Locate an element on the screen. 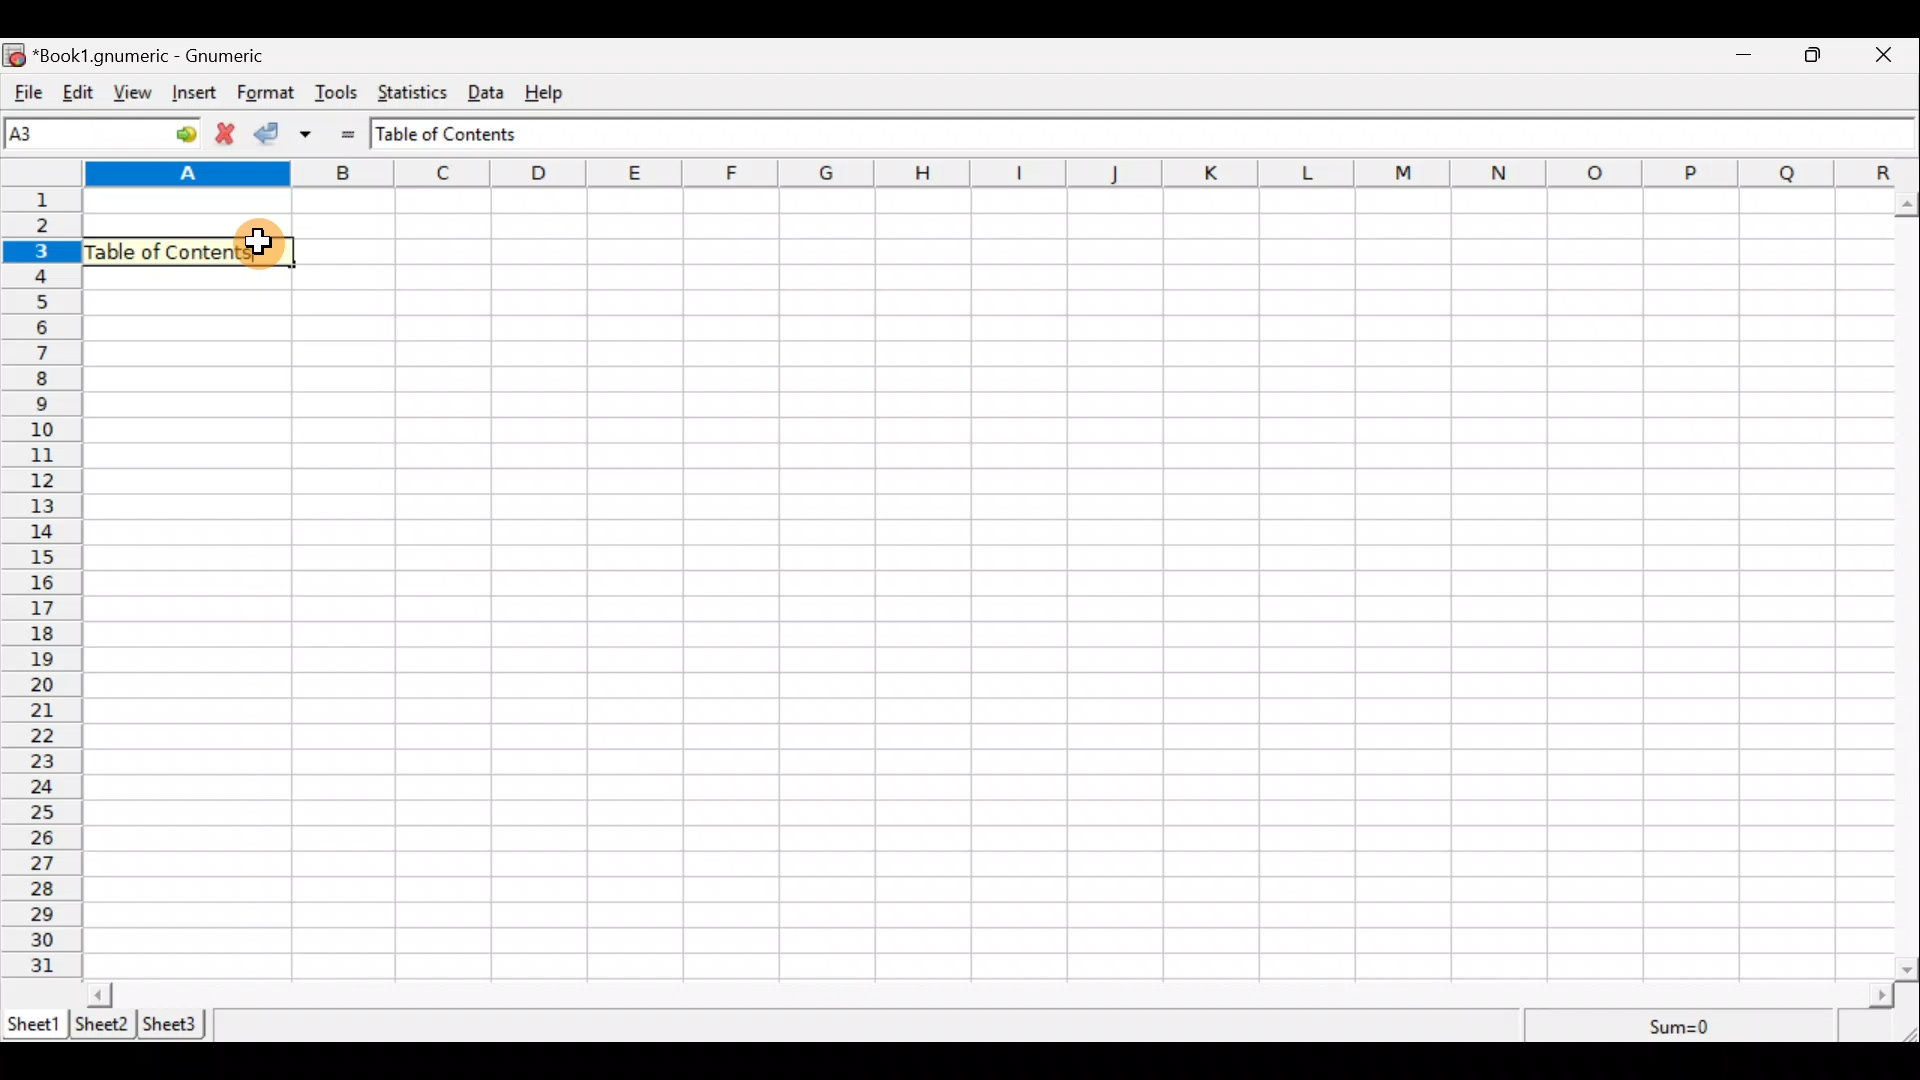 The image size is (1920, 1080). Scroll bar is located at coordinates (1908, 582).